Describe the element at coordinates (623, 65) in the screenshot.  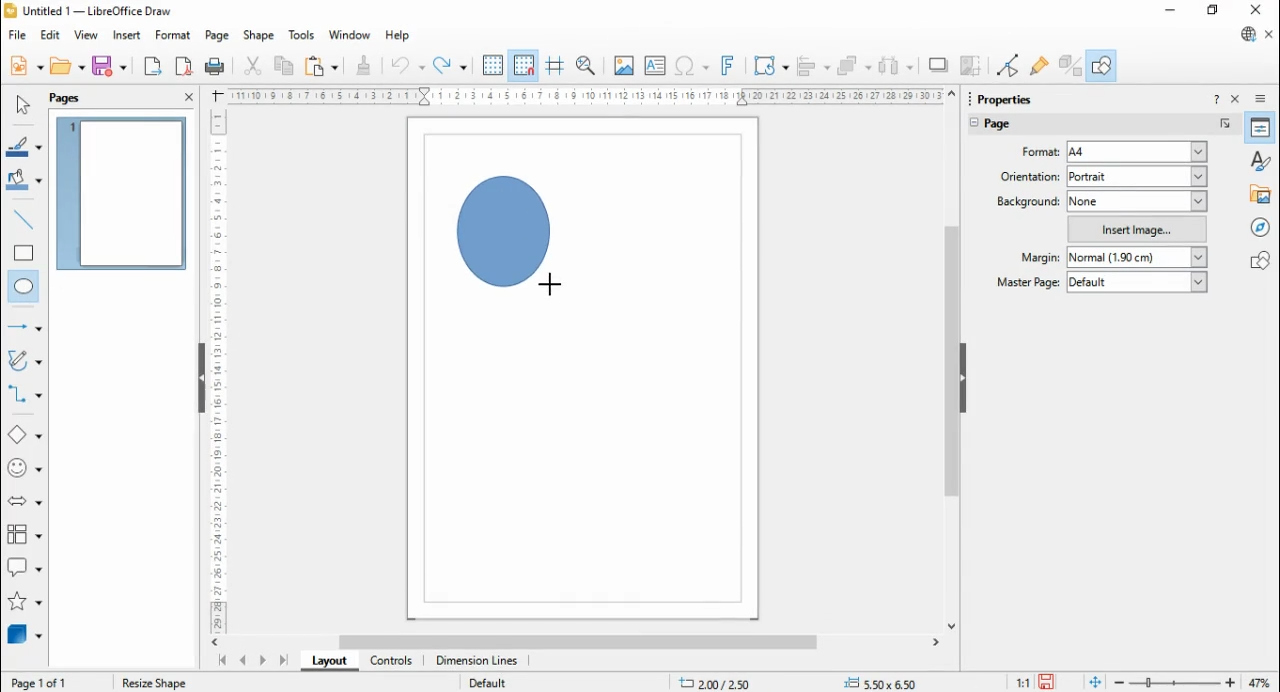
I see `insert image` at that location.